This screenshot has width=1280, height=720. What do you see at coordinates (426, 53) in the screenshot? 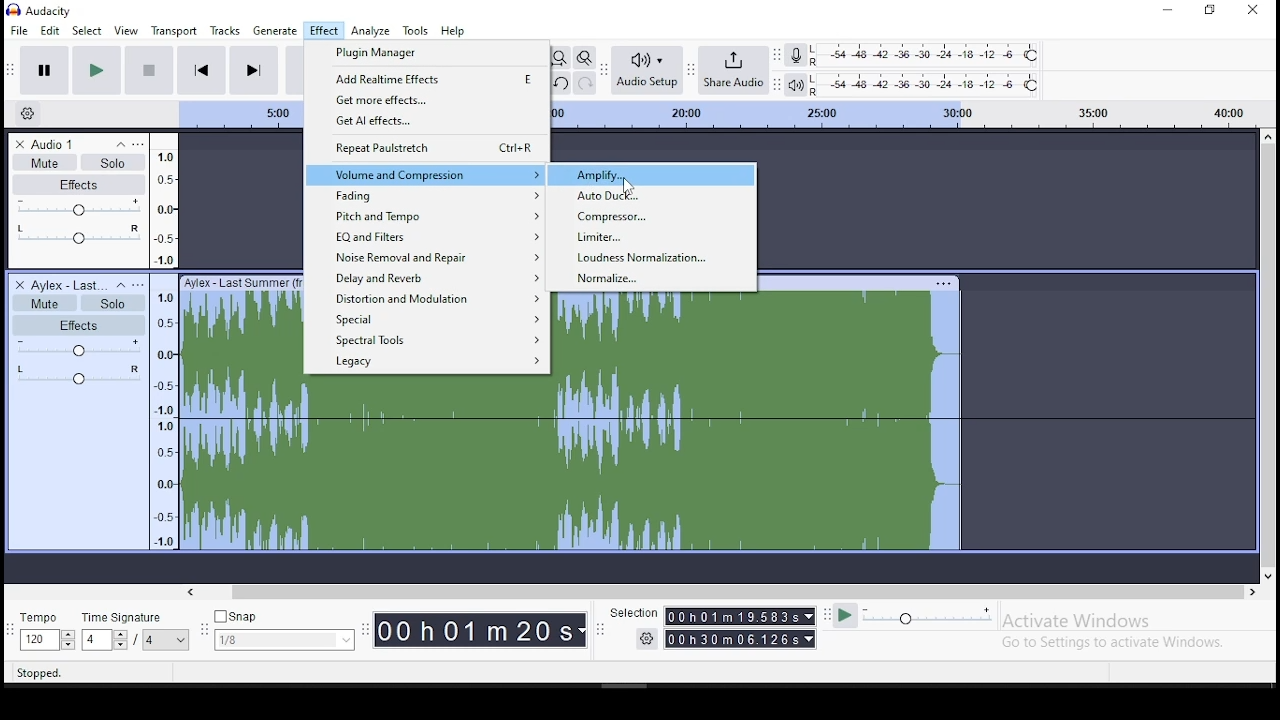
I see `plugin manager` at bounding box center [426, 53].